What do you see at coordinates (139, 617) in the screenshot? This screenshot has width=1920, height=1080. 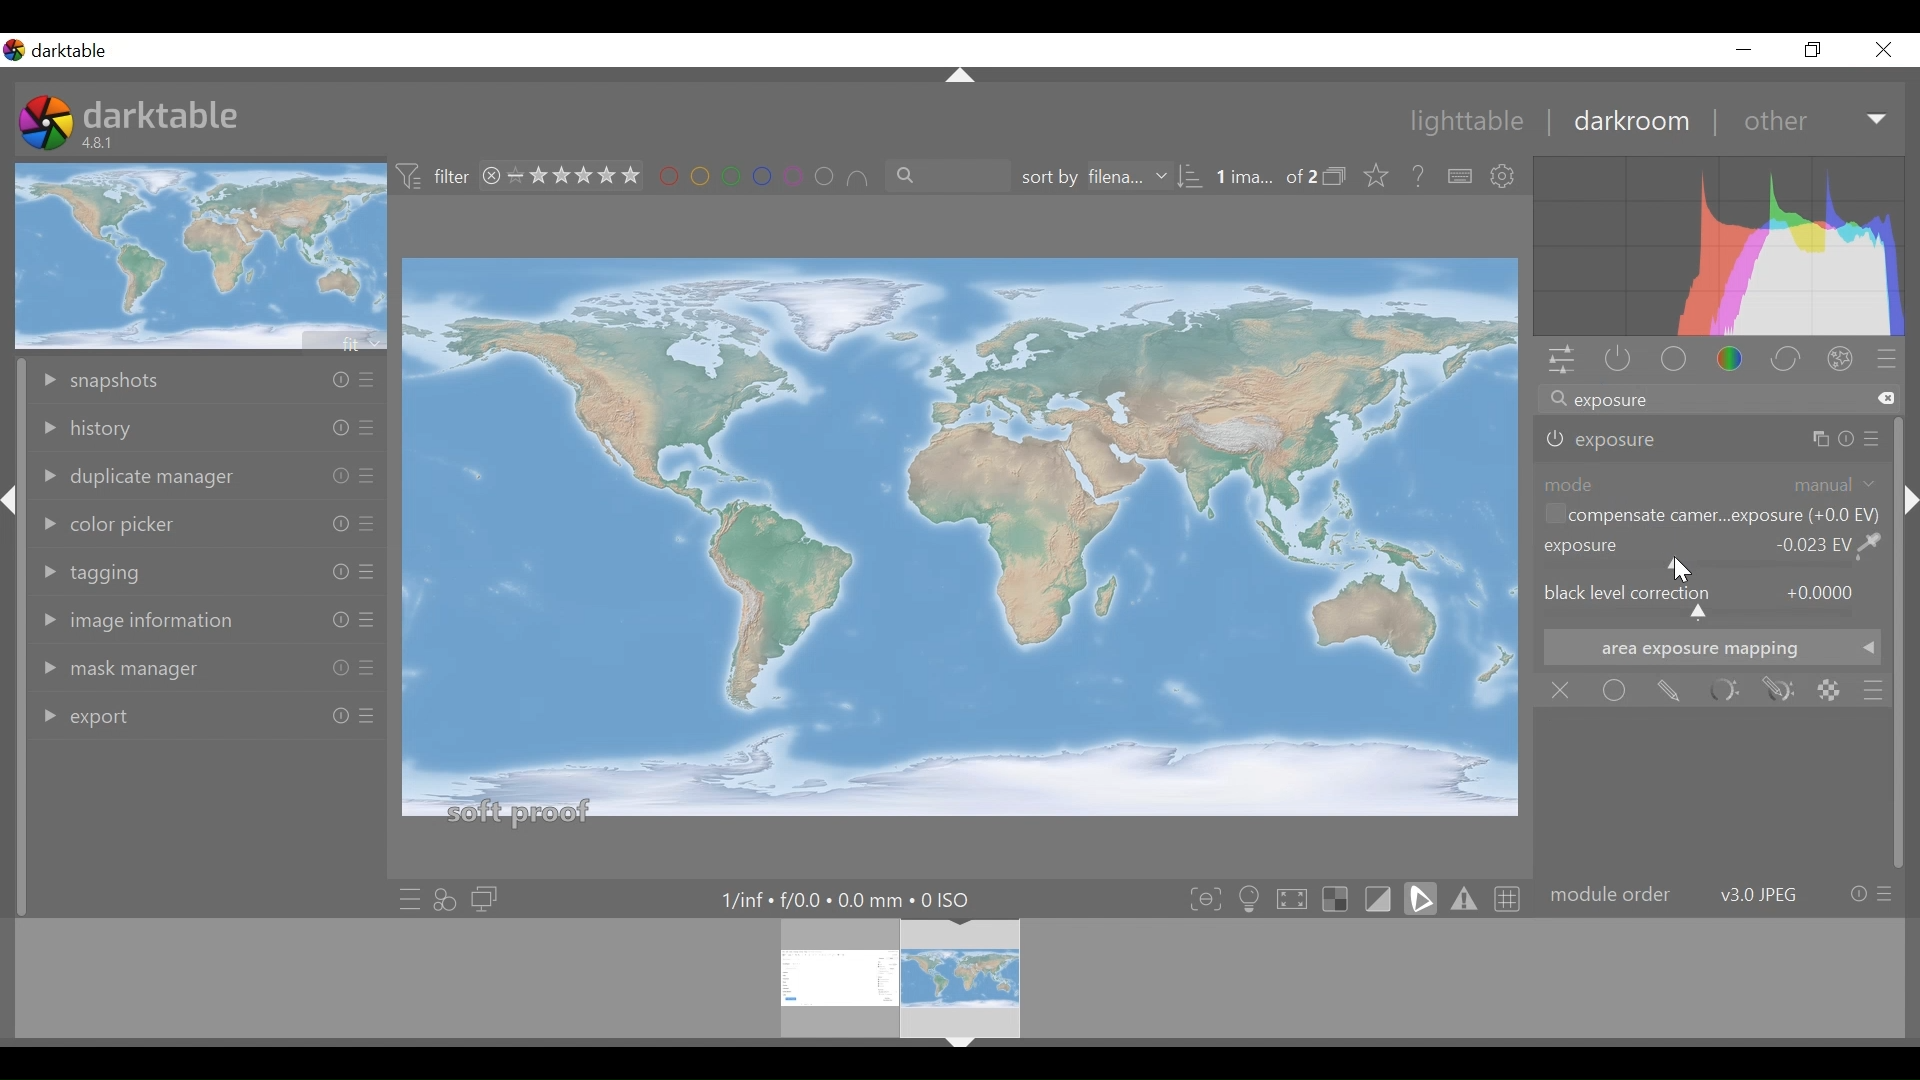 I see `image information` at bounding box center [139, 617].